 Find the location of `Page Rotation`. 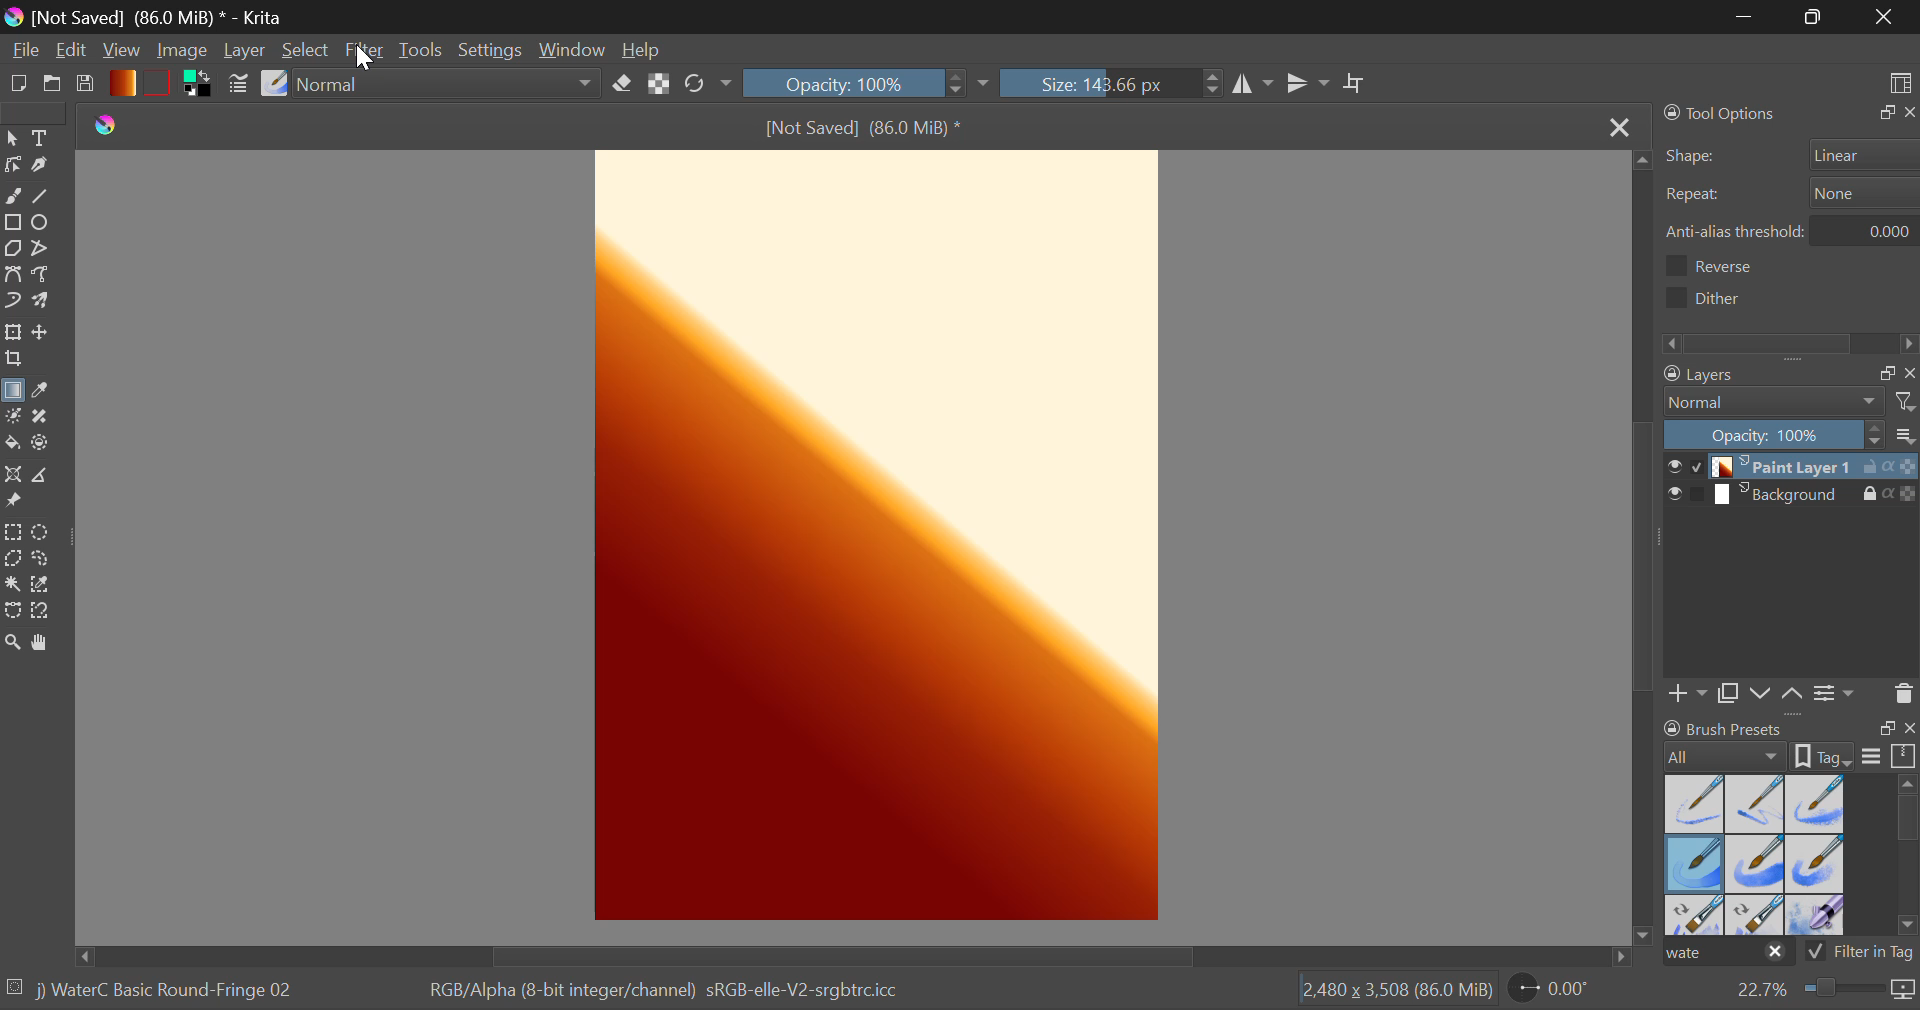

Page Rotation is located at coordinates (1559, 991).